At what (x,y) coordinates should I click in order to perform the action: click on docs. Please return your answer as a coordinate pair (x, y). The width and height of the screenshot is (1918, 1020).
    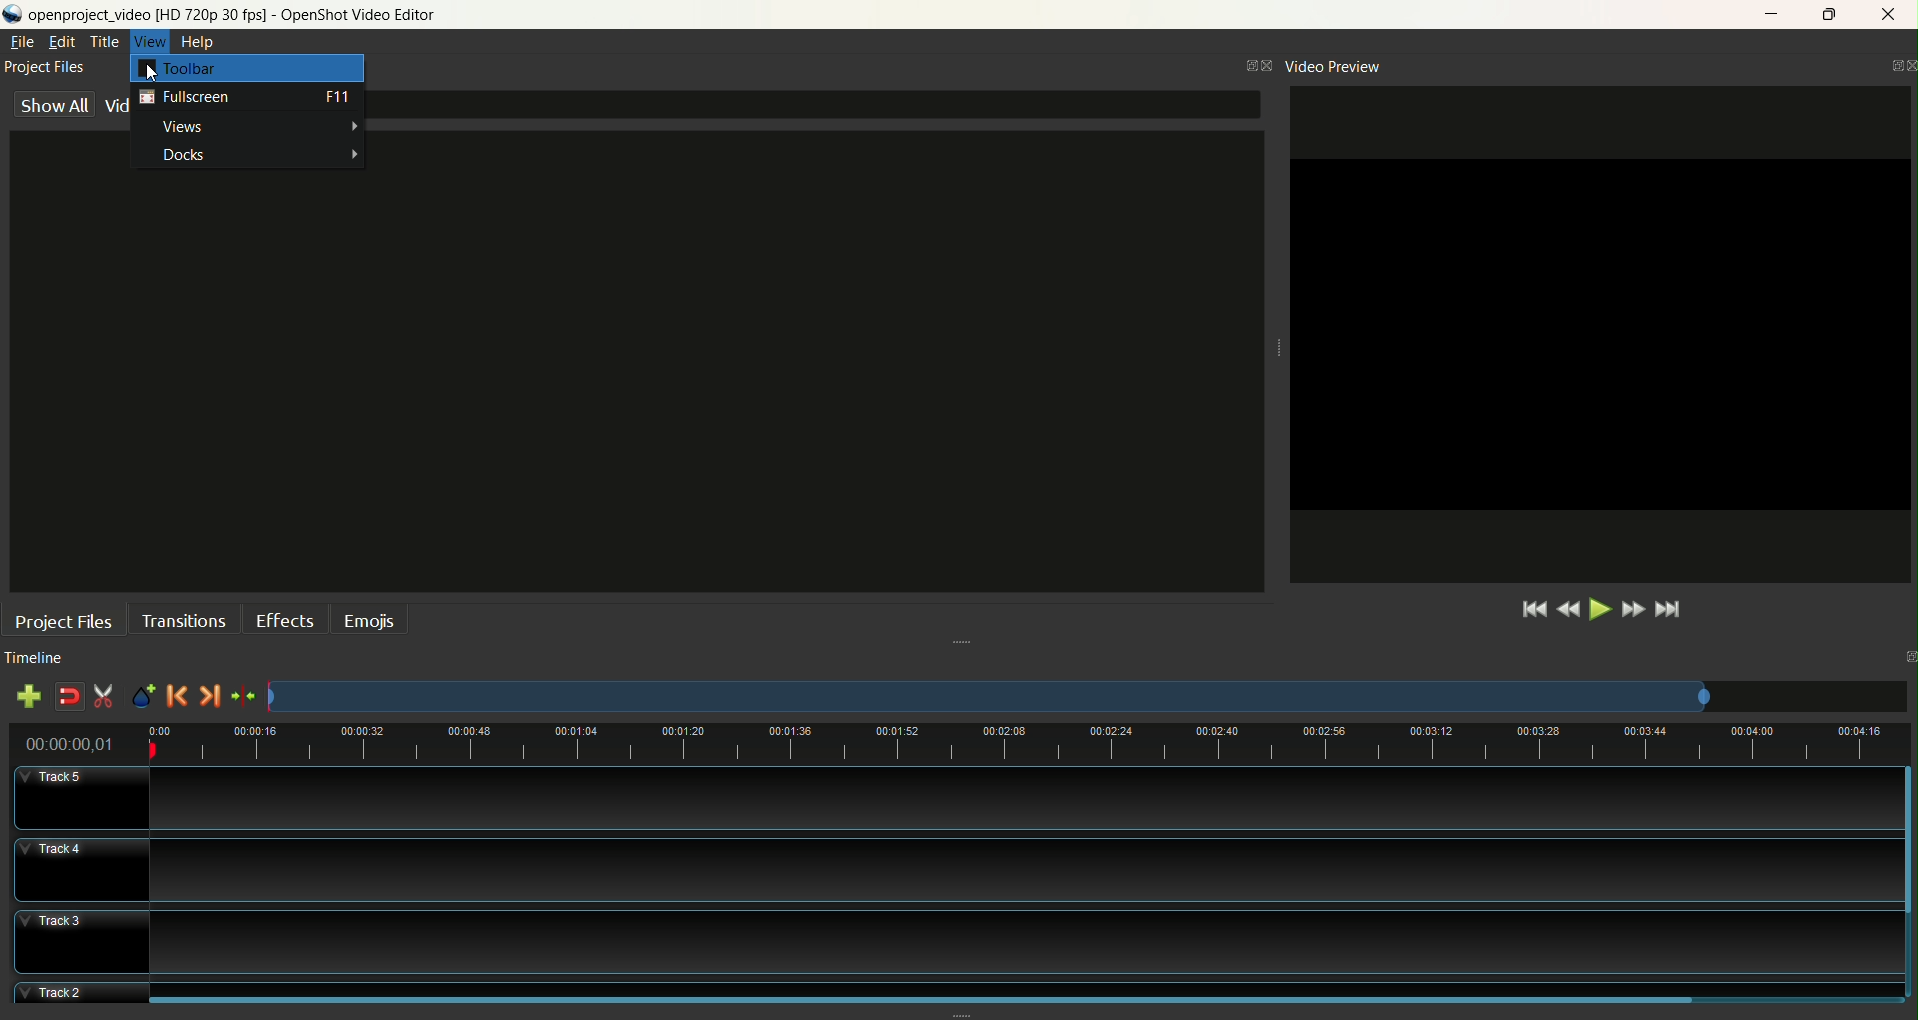
    Looking at the image, I should click on (250, 156).